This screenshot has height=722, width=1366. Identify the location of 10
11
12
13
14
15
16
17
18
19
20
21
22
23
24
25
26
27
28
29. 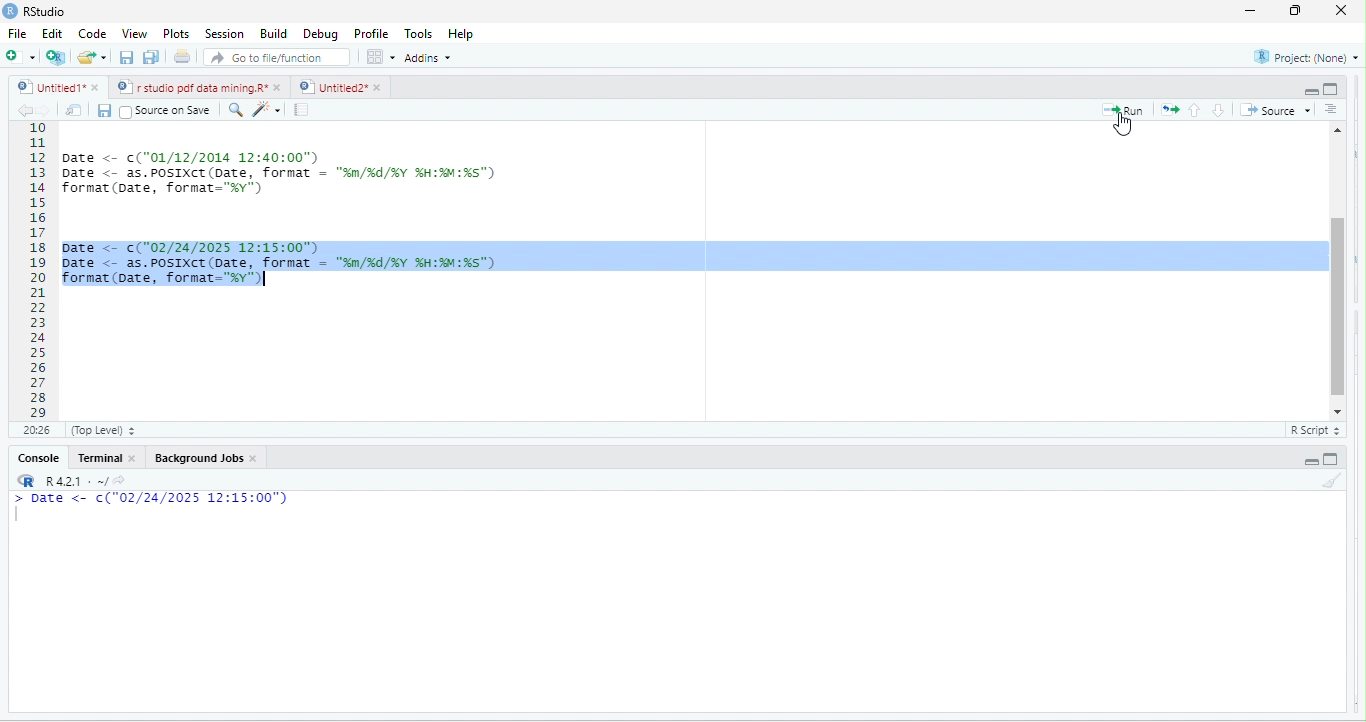
(30, 270).